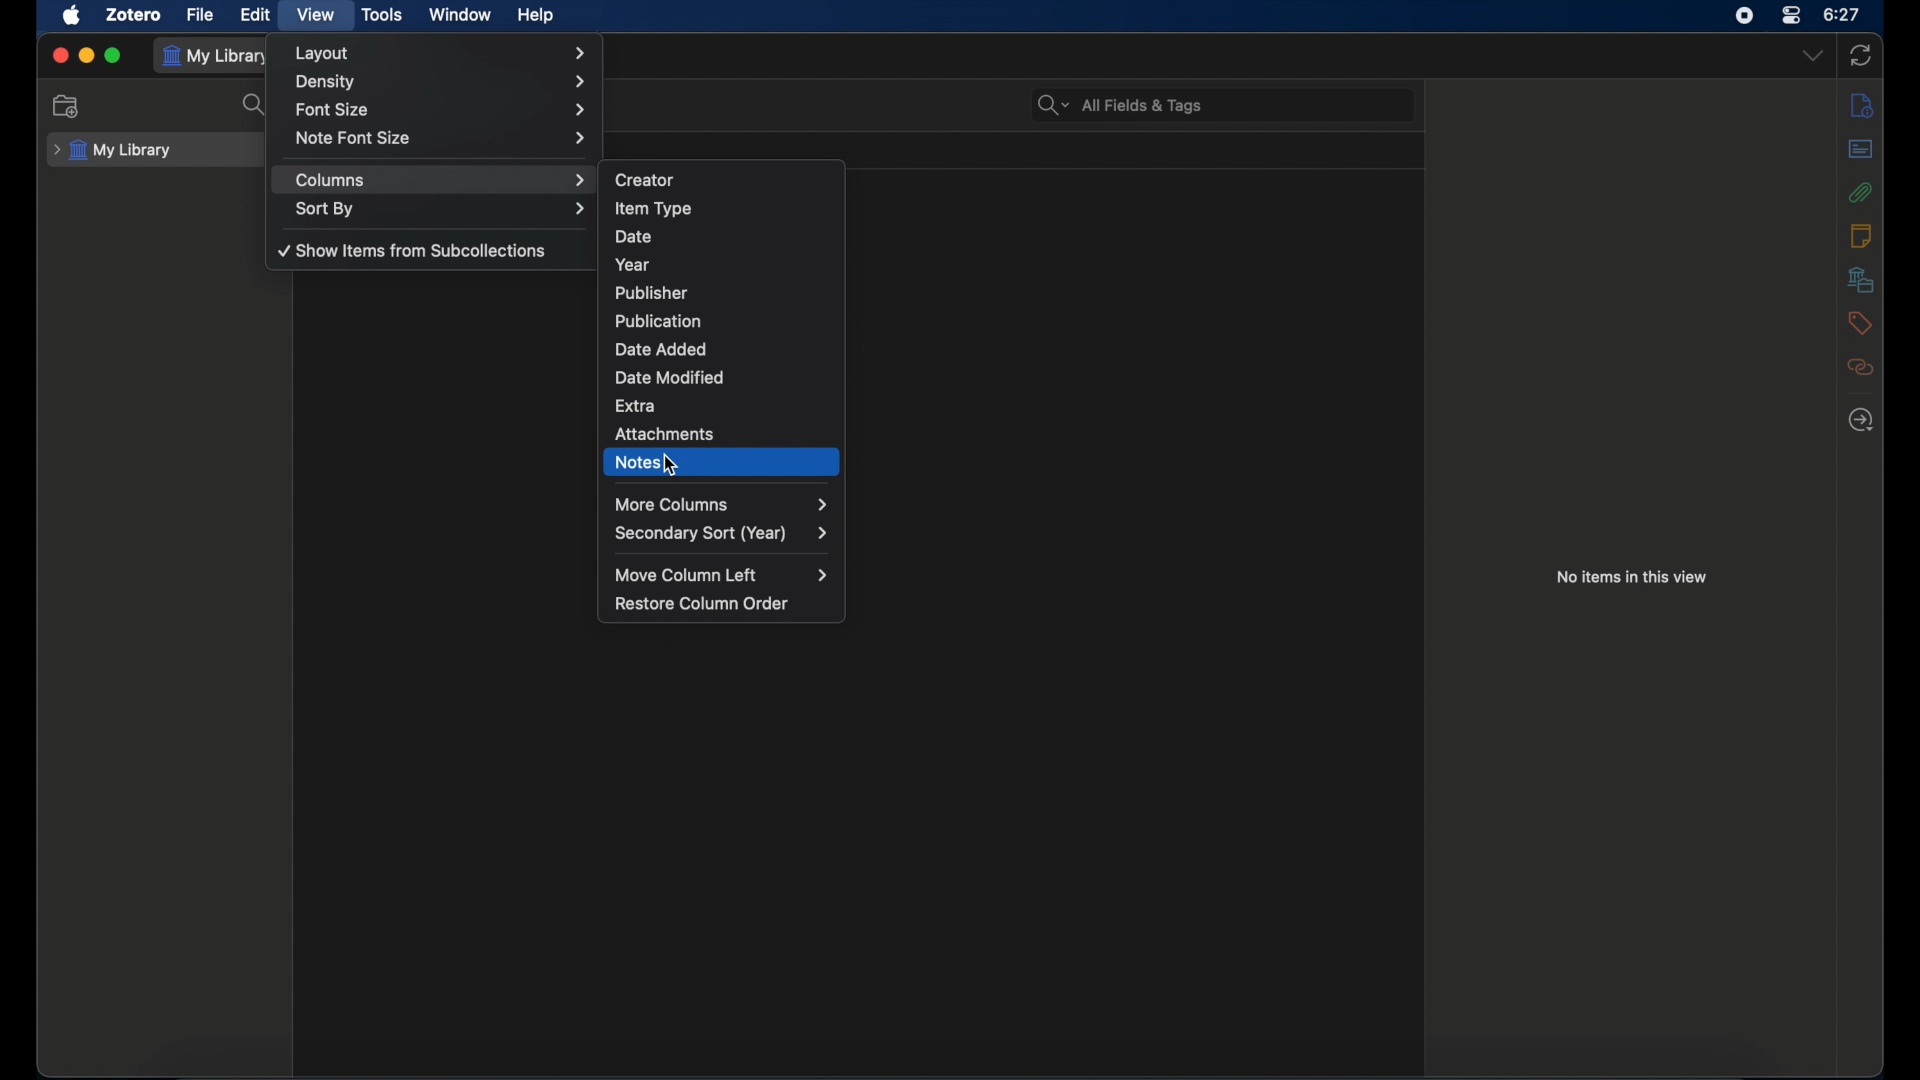  What do you see at coordinates (440, 53) in the screenshot?
I see `layout` at bounding box center [440, 53].